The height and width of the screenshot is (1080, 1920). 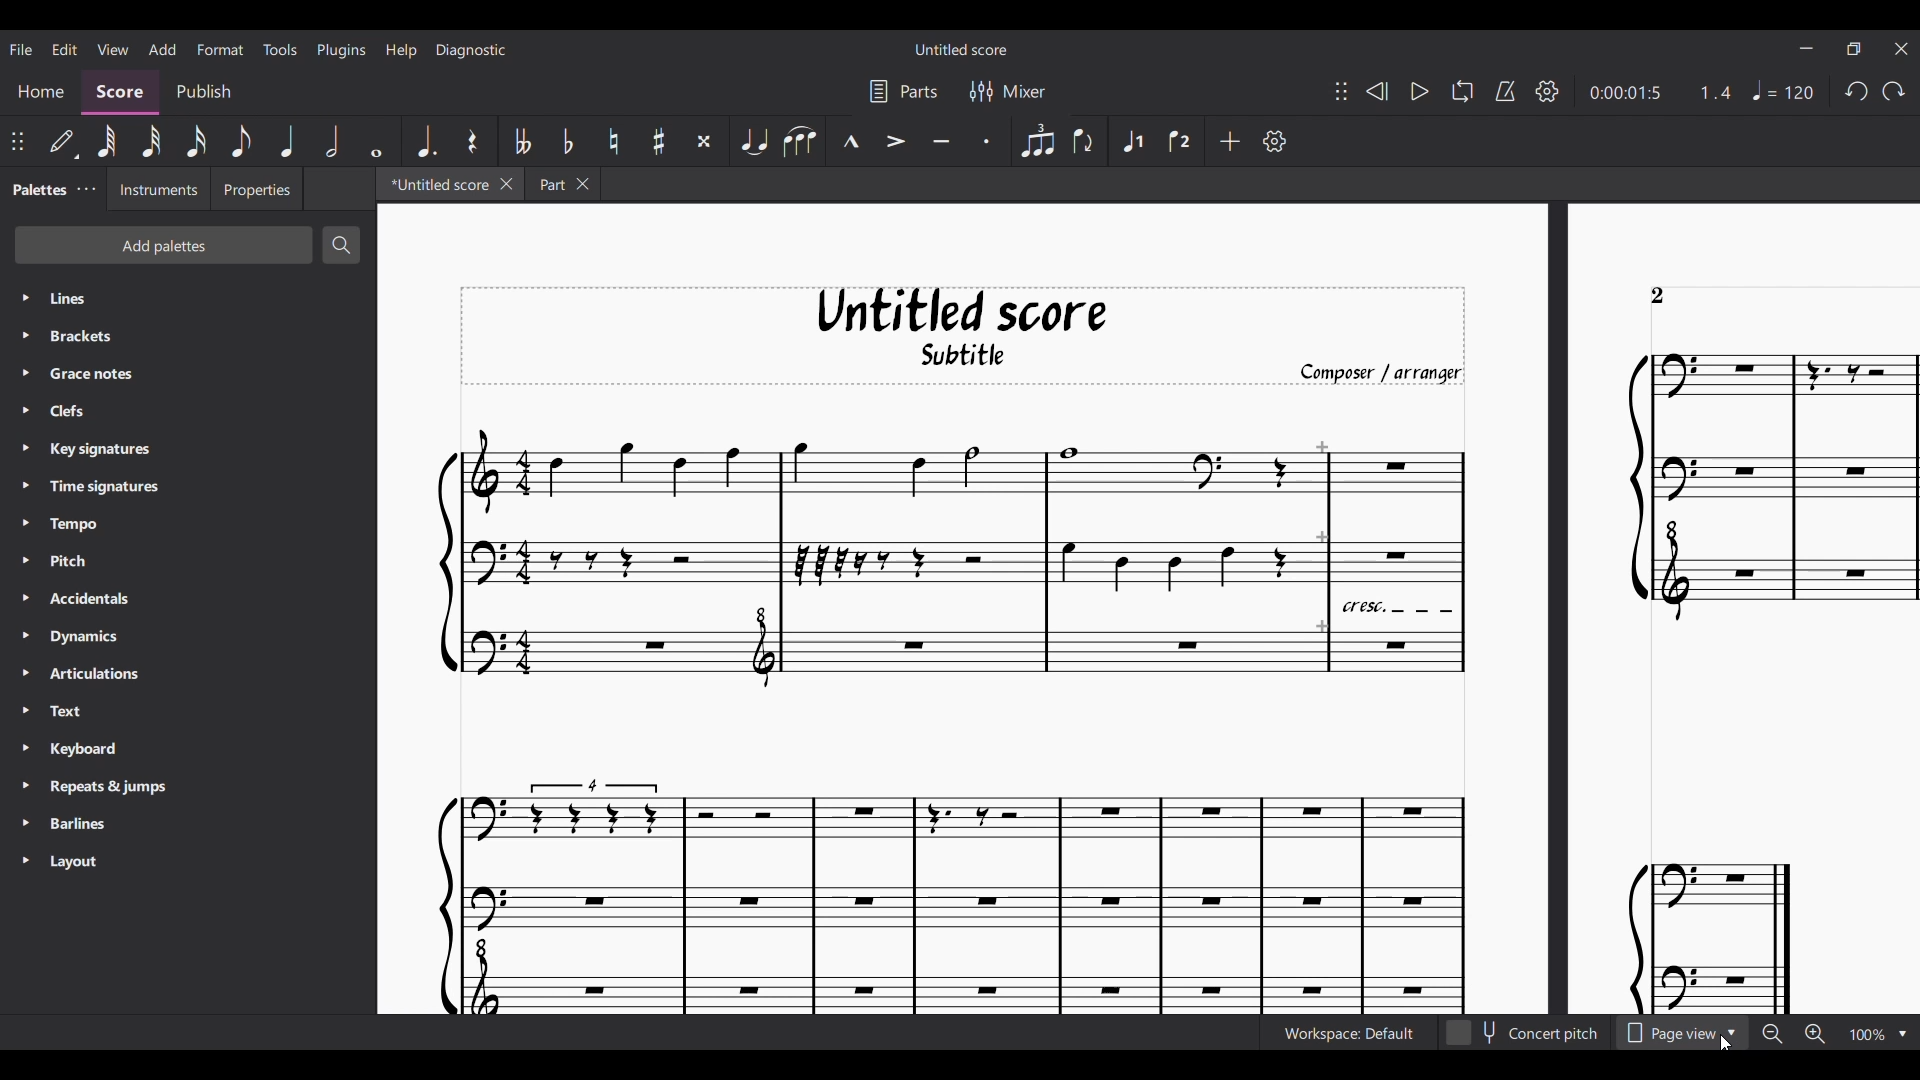 What do you see at coordinates (1657, 295) in the screenshot?
I see `Indicates page number` at bounding box center [1657, 295].